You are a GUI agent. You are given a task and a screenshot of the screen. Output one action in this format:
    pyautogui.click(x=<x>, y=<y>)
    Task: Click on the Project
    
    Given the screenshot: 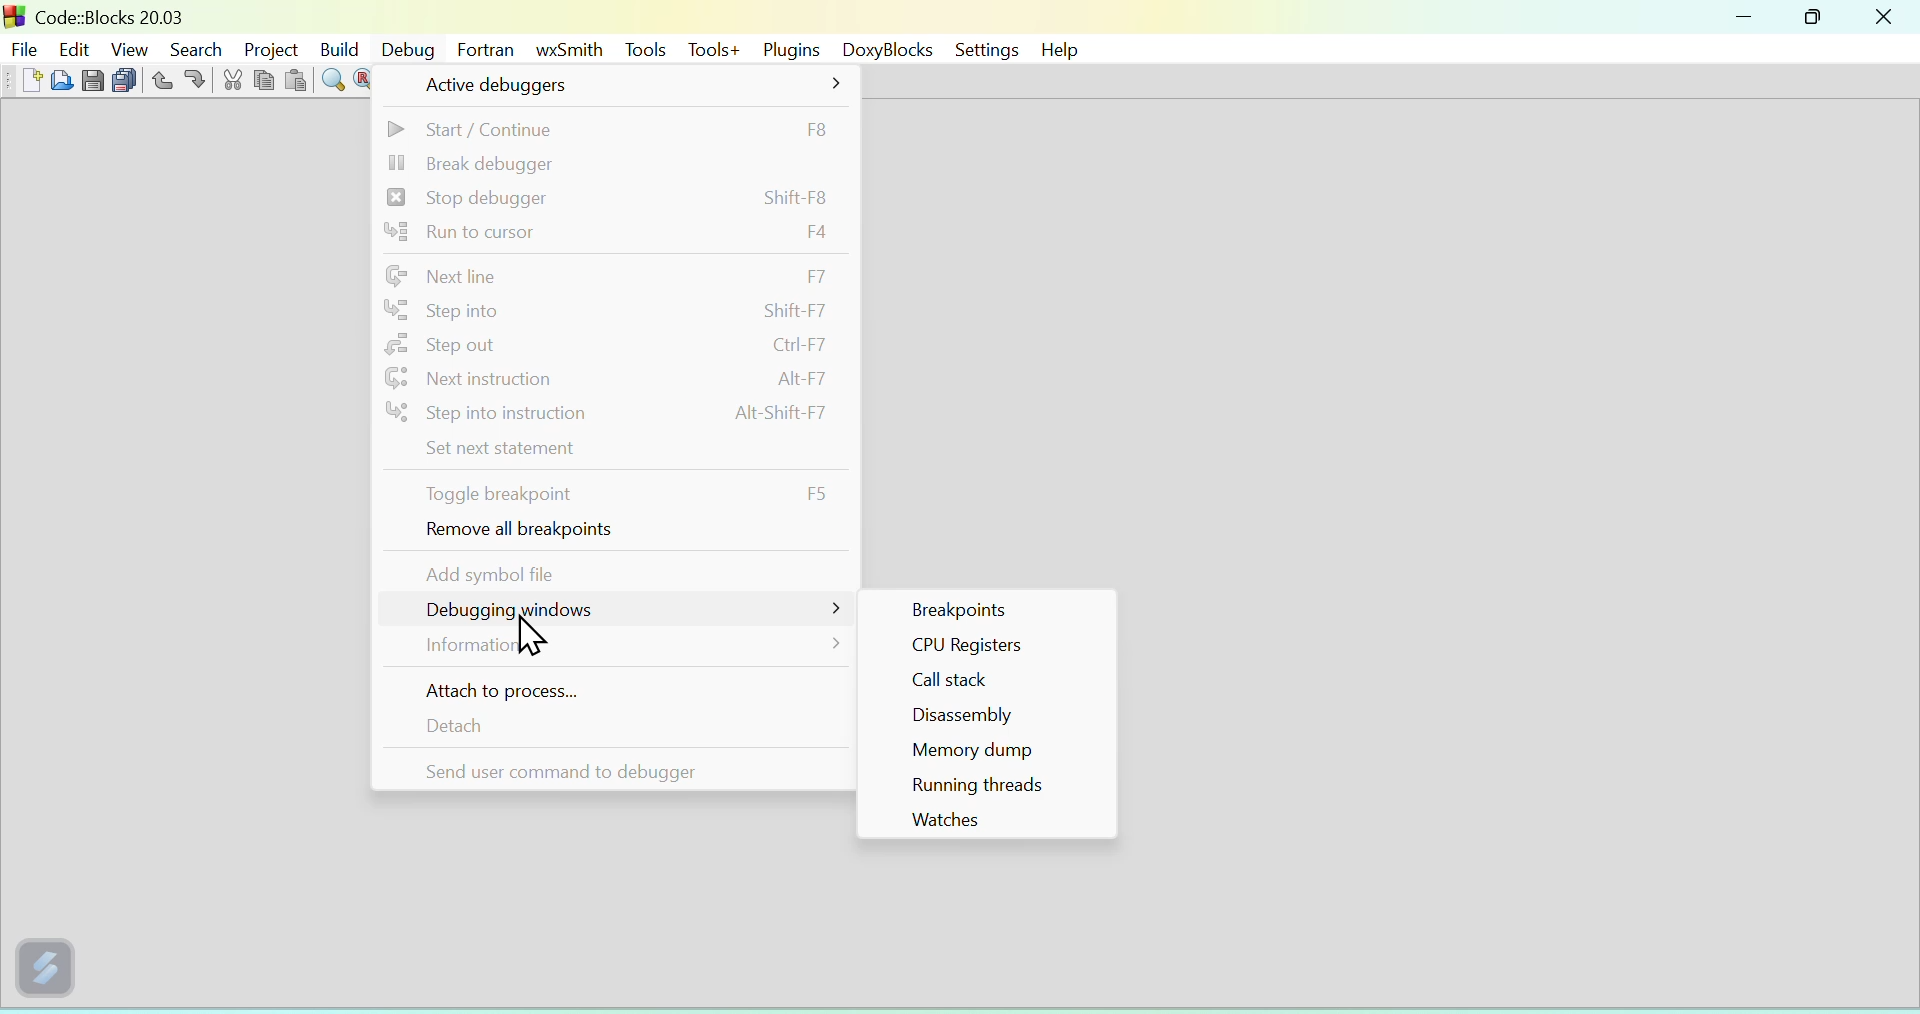 What is the action you would take?
    pyautogui.click(x=266, y=46)
    